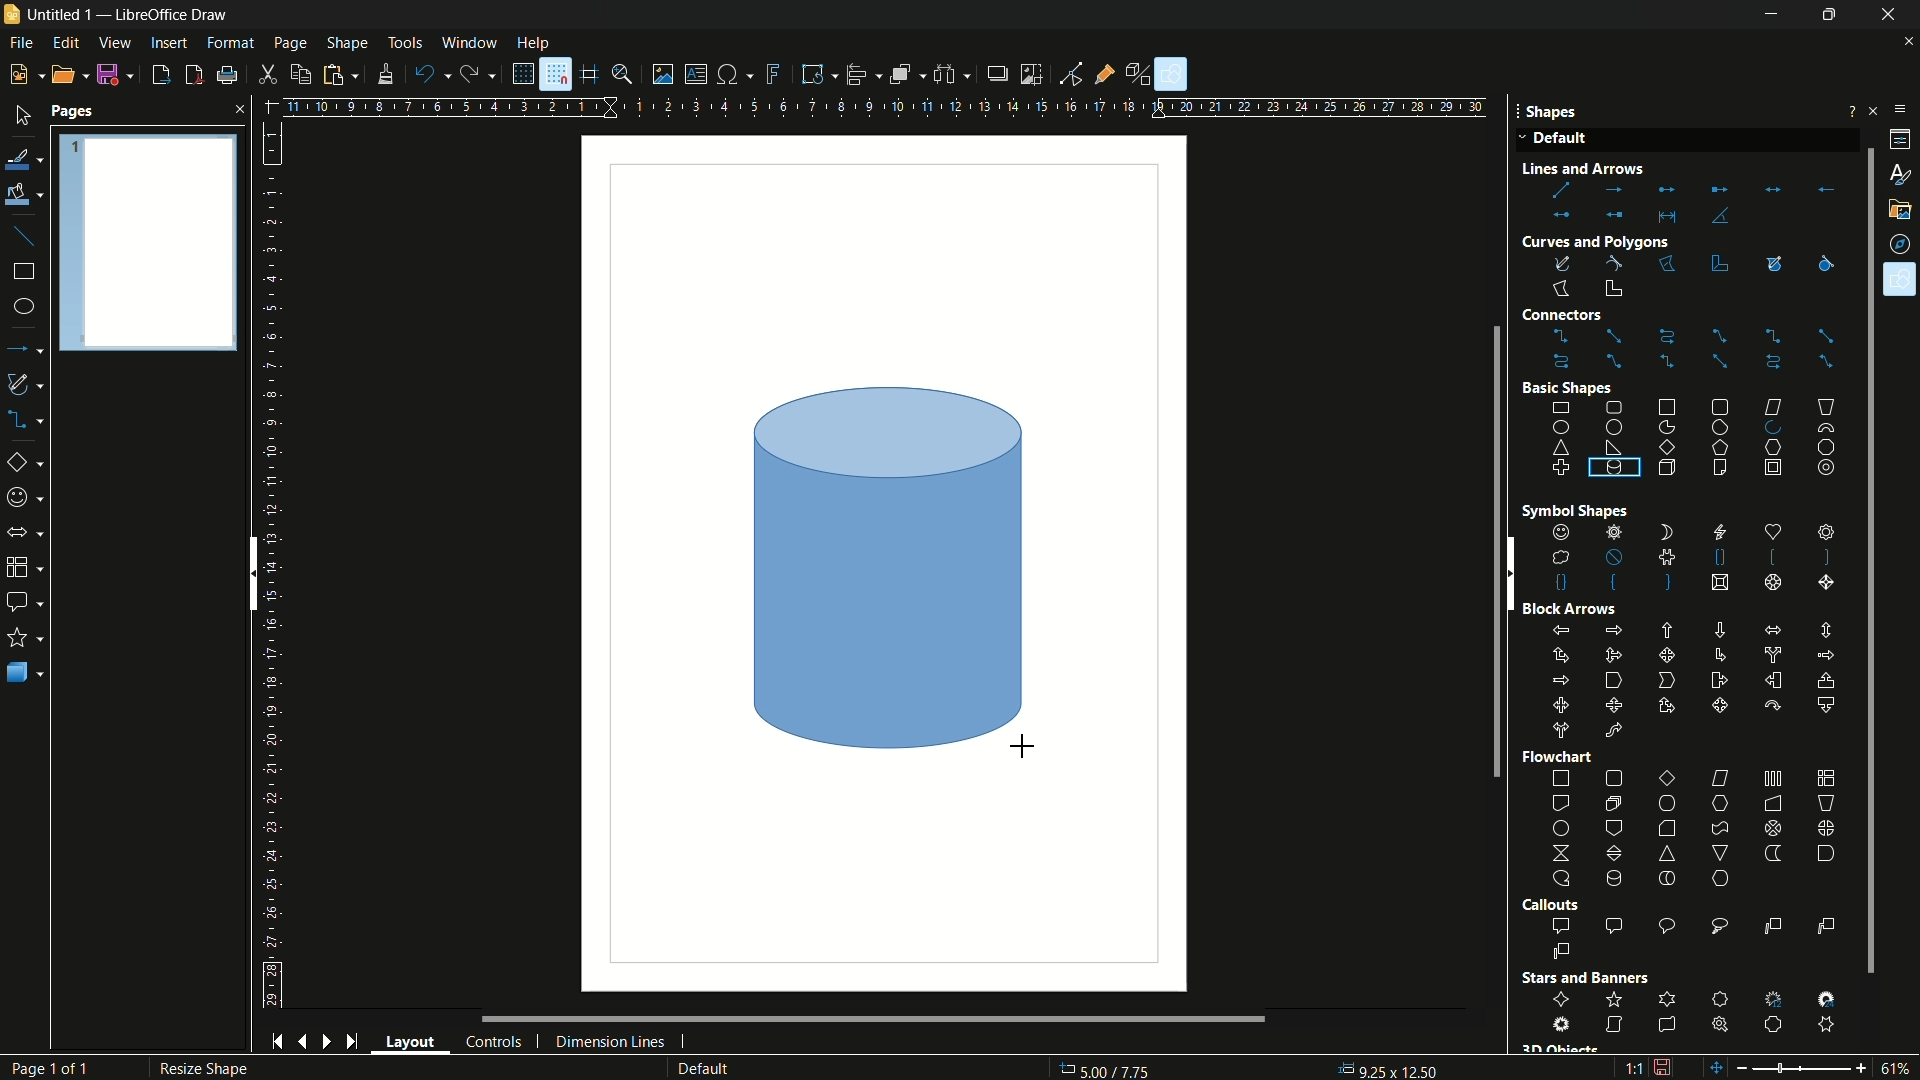 This screenshot has width=1920, height=1080. Describe the element at coordinates (23, 601) in the screenshot. I see `callout shapes` at that location.